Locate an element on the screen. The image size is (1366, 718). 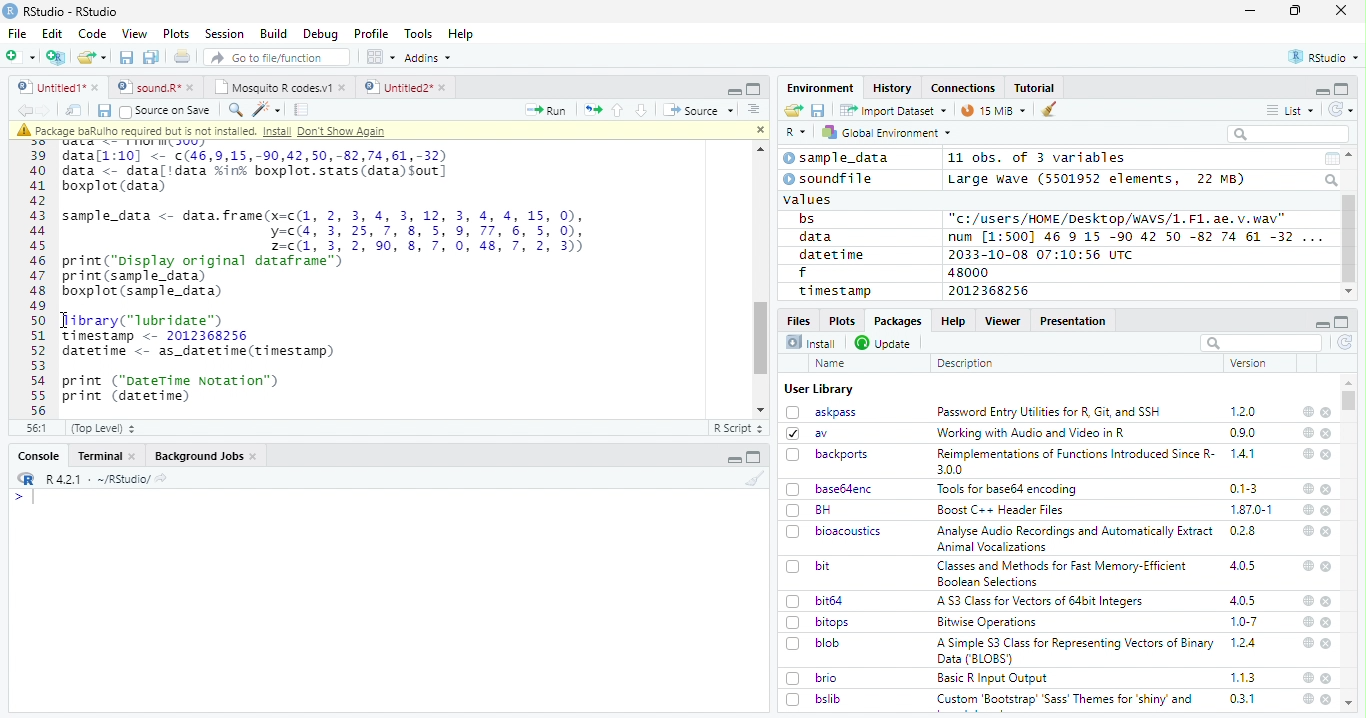
brio is located at coordinates (812, 678).